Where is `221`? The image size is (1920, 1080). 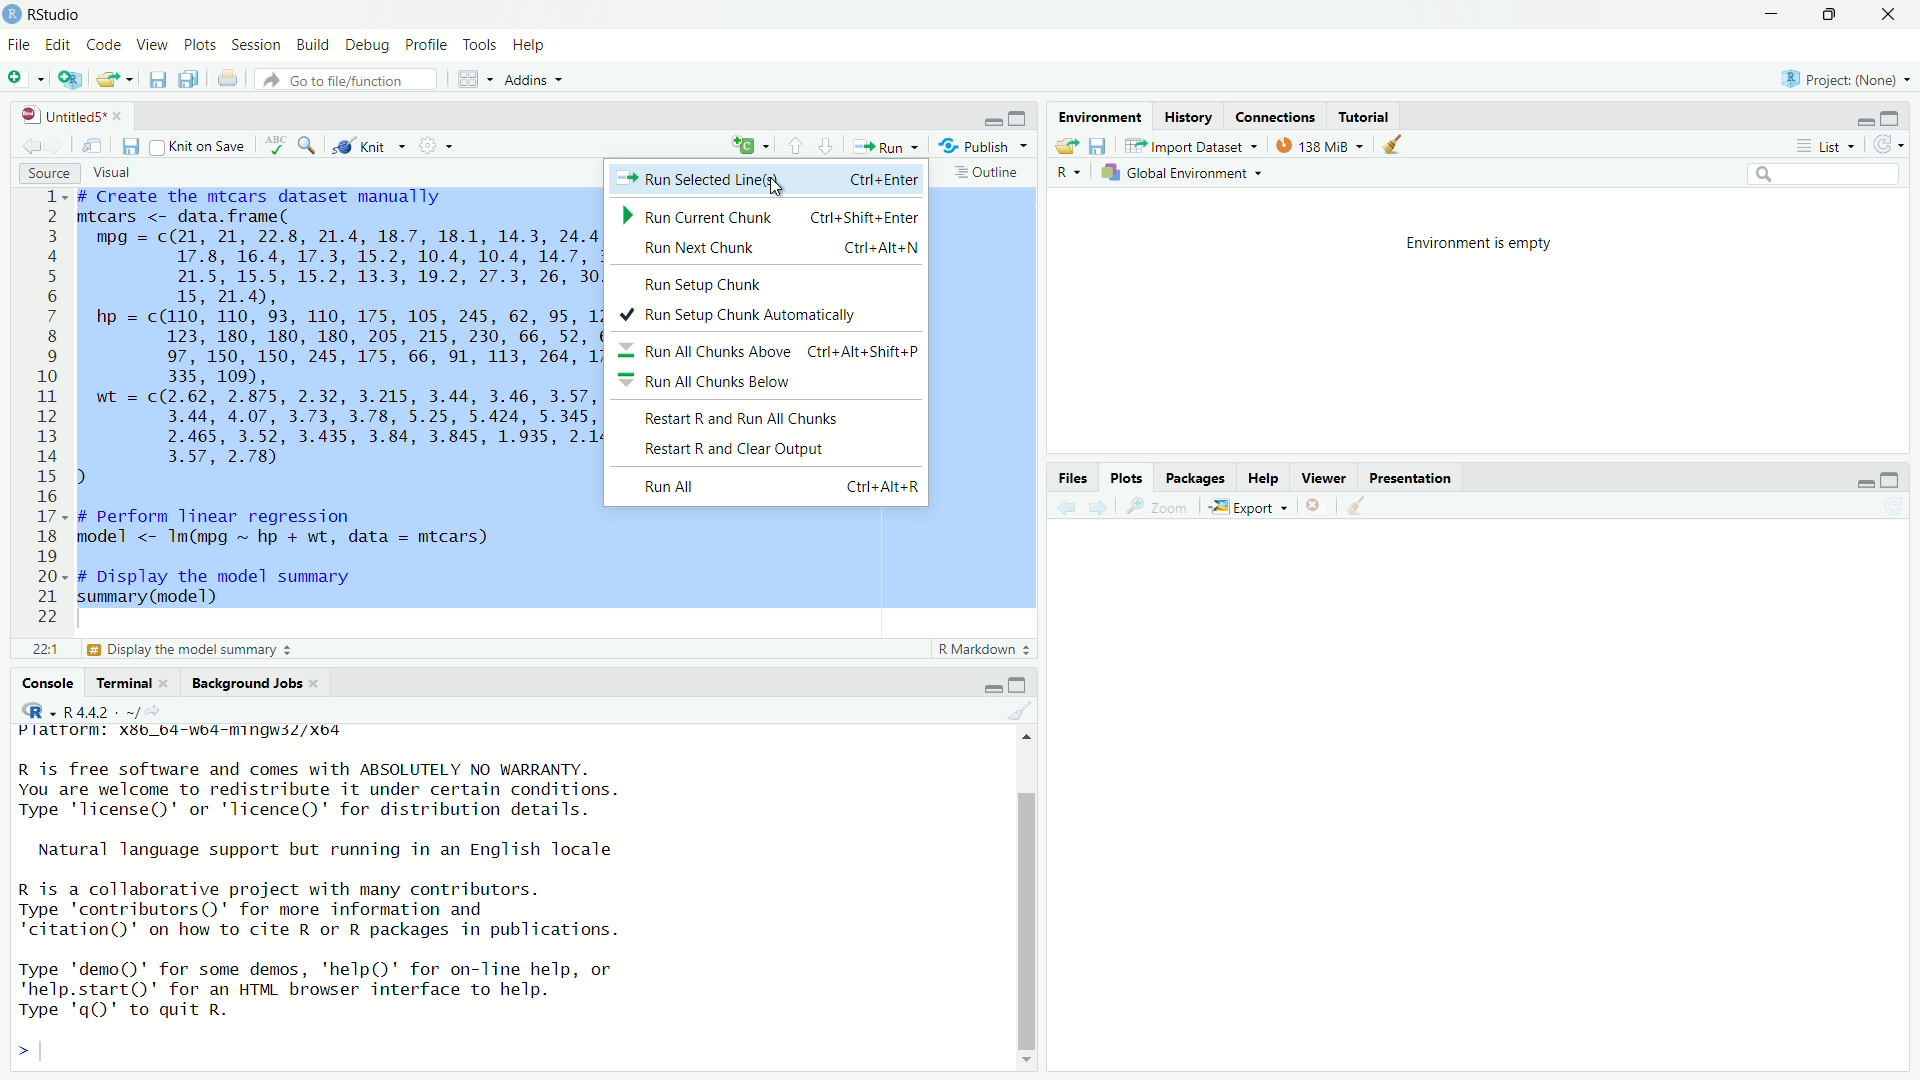 221 is located at coordinates (44, 651).